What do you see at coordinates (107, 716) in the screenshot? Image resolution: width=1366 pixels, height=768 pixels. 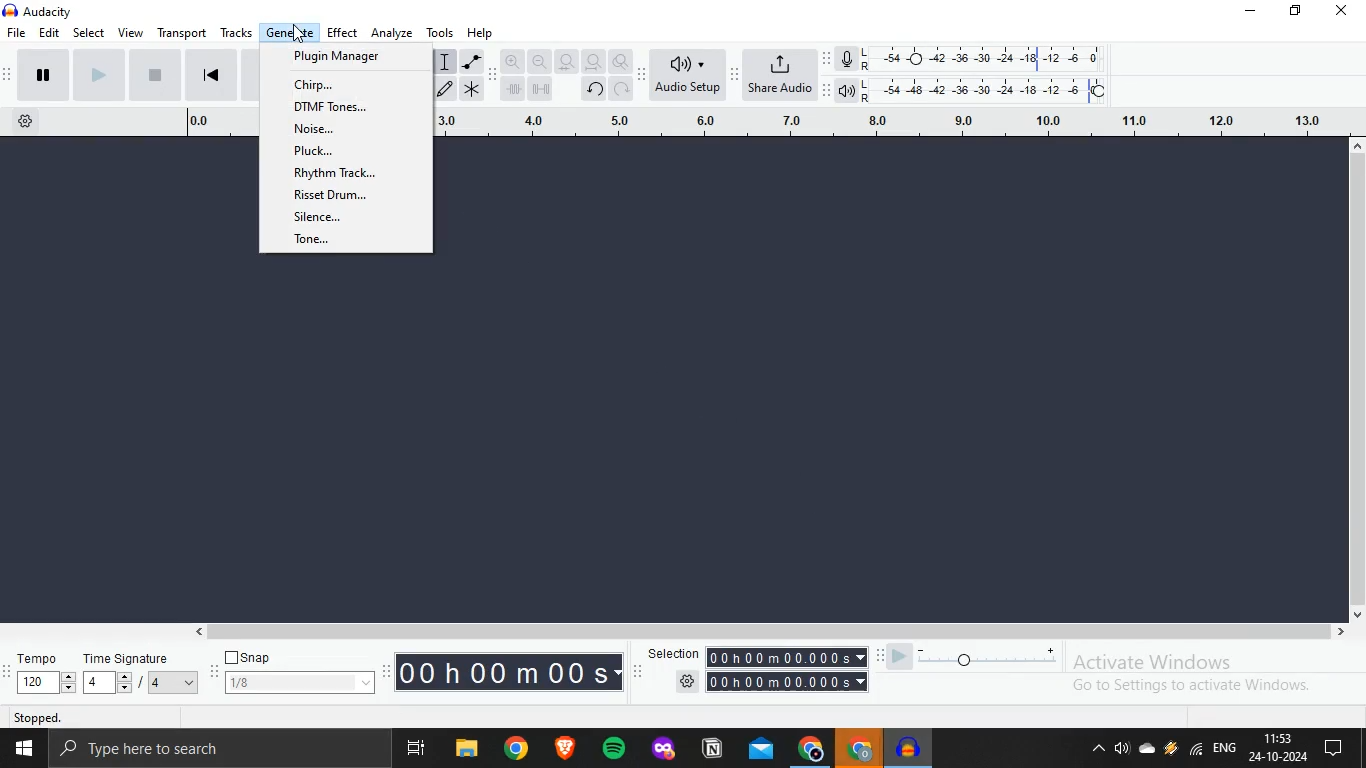 I see `Stopped` at bounding box center [107, 716].